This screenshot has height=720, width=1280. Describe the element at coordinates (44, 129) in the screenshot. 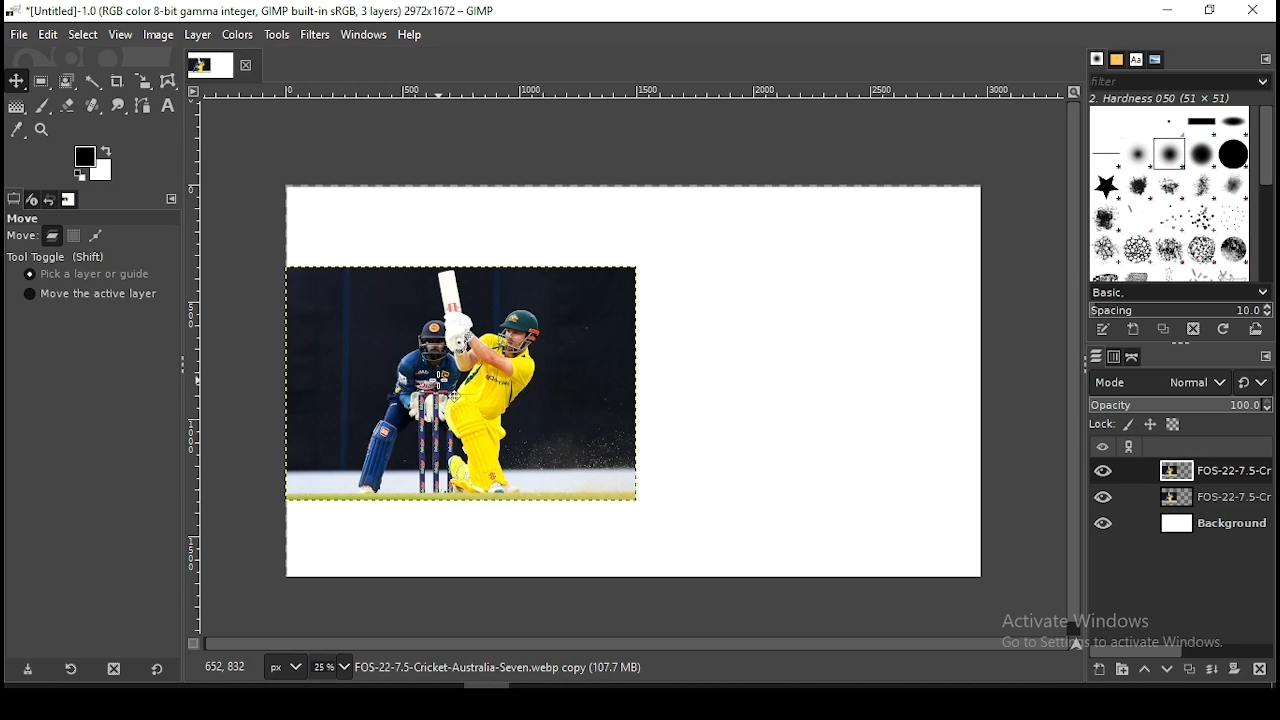

I see `zoom tool` at that location.